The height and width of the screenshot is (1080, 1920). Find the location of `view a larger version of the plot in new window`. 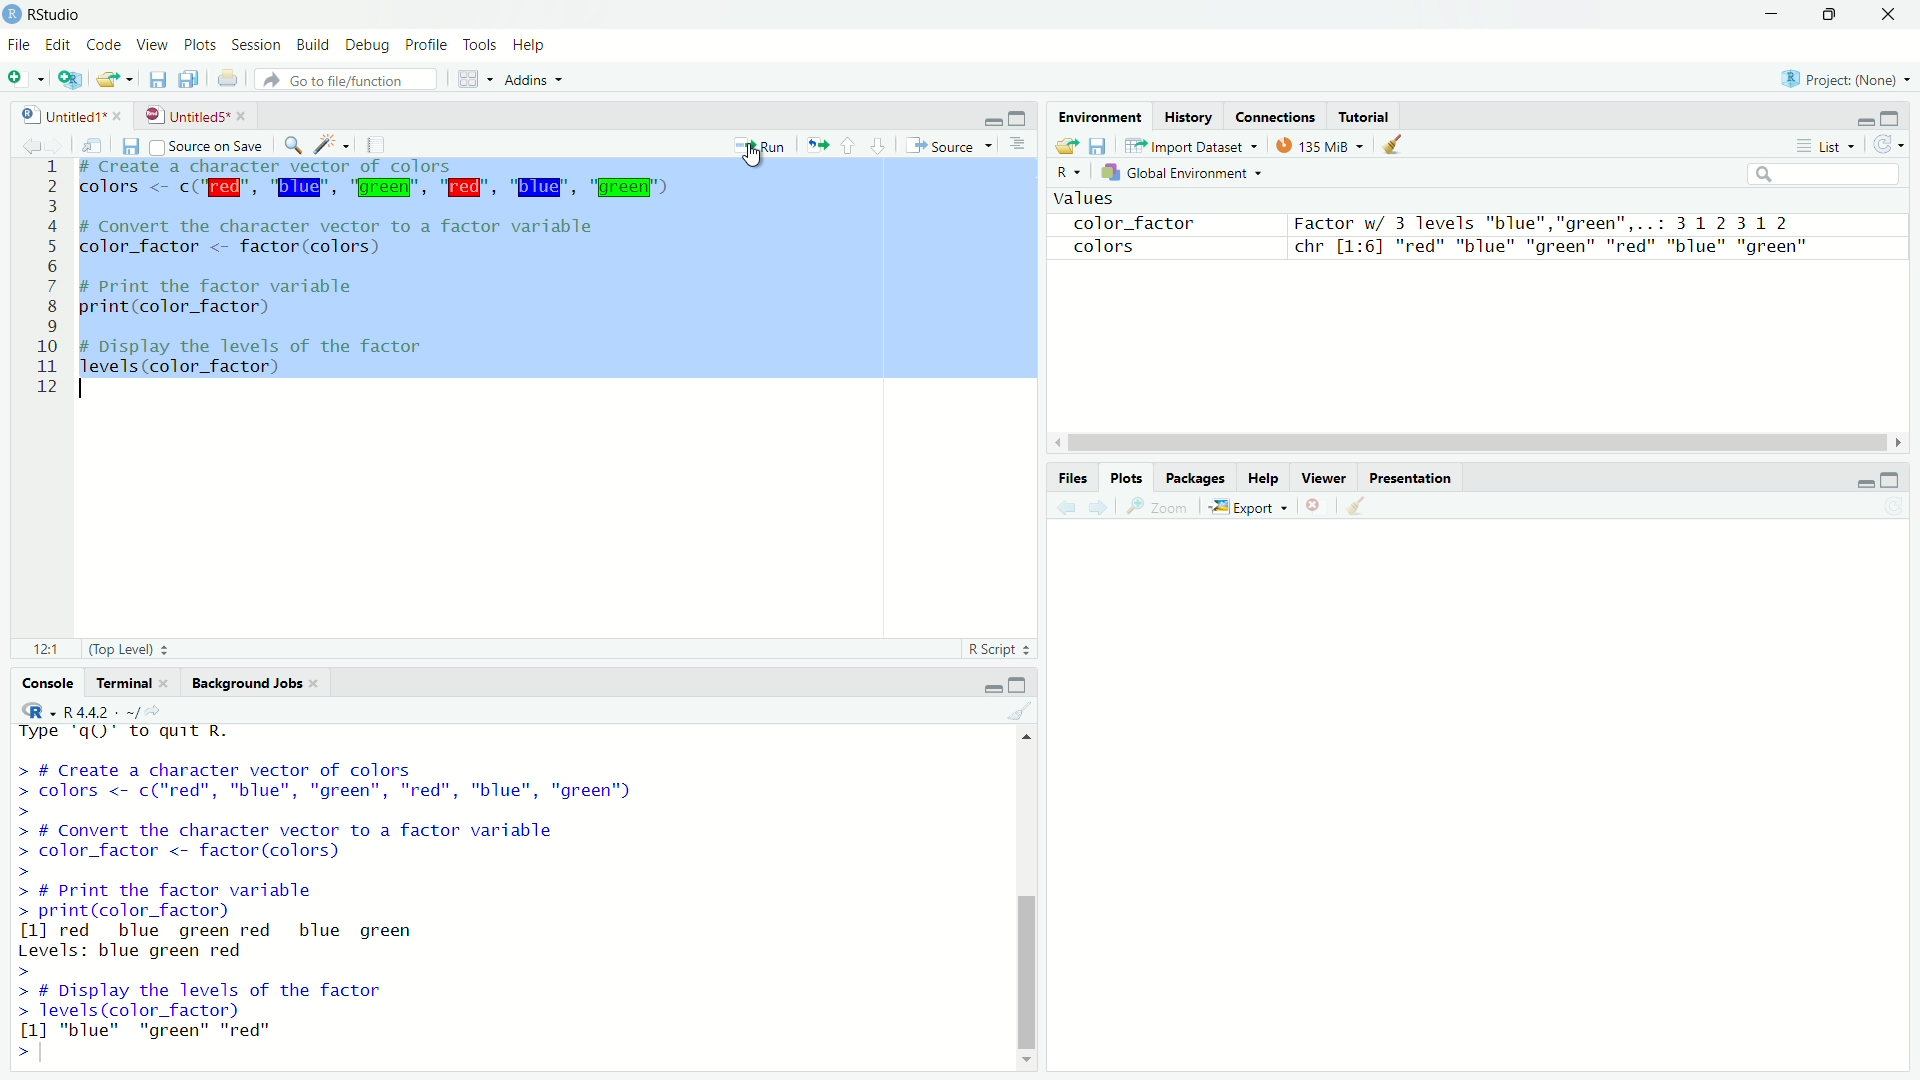

view a larger version of the plot in new window is located at coordinates (1157, 508).